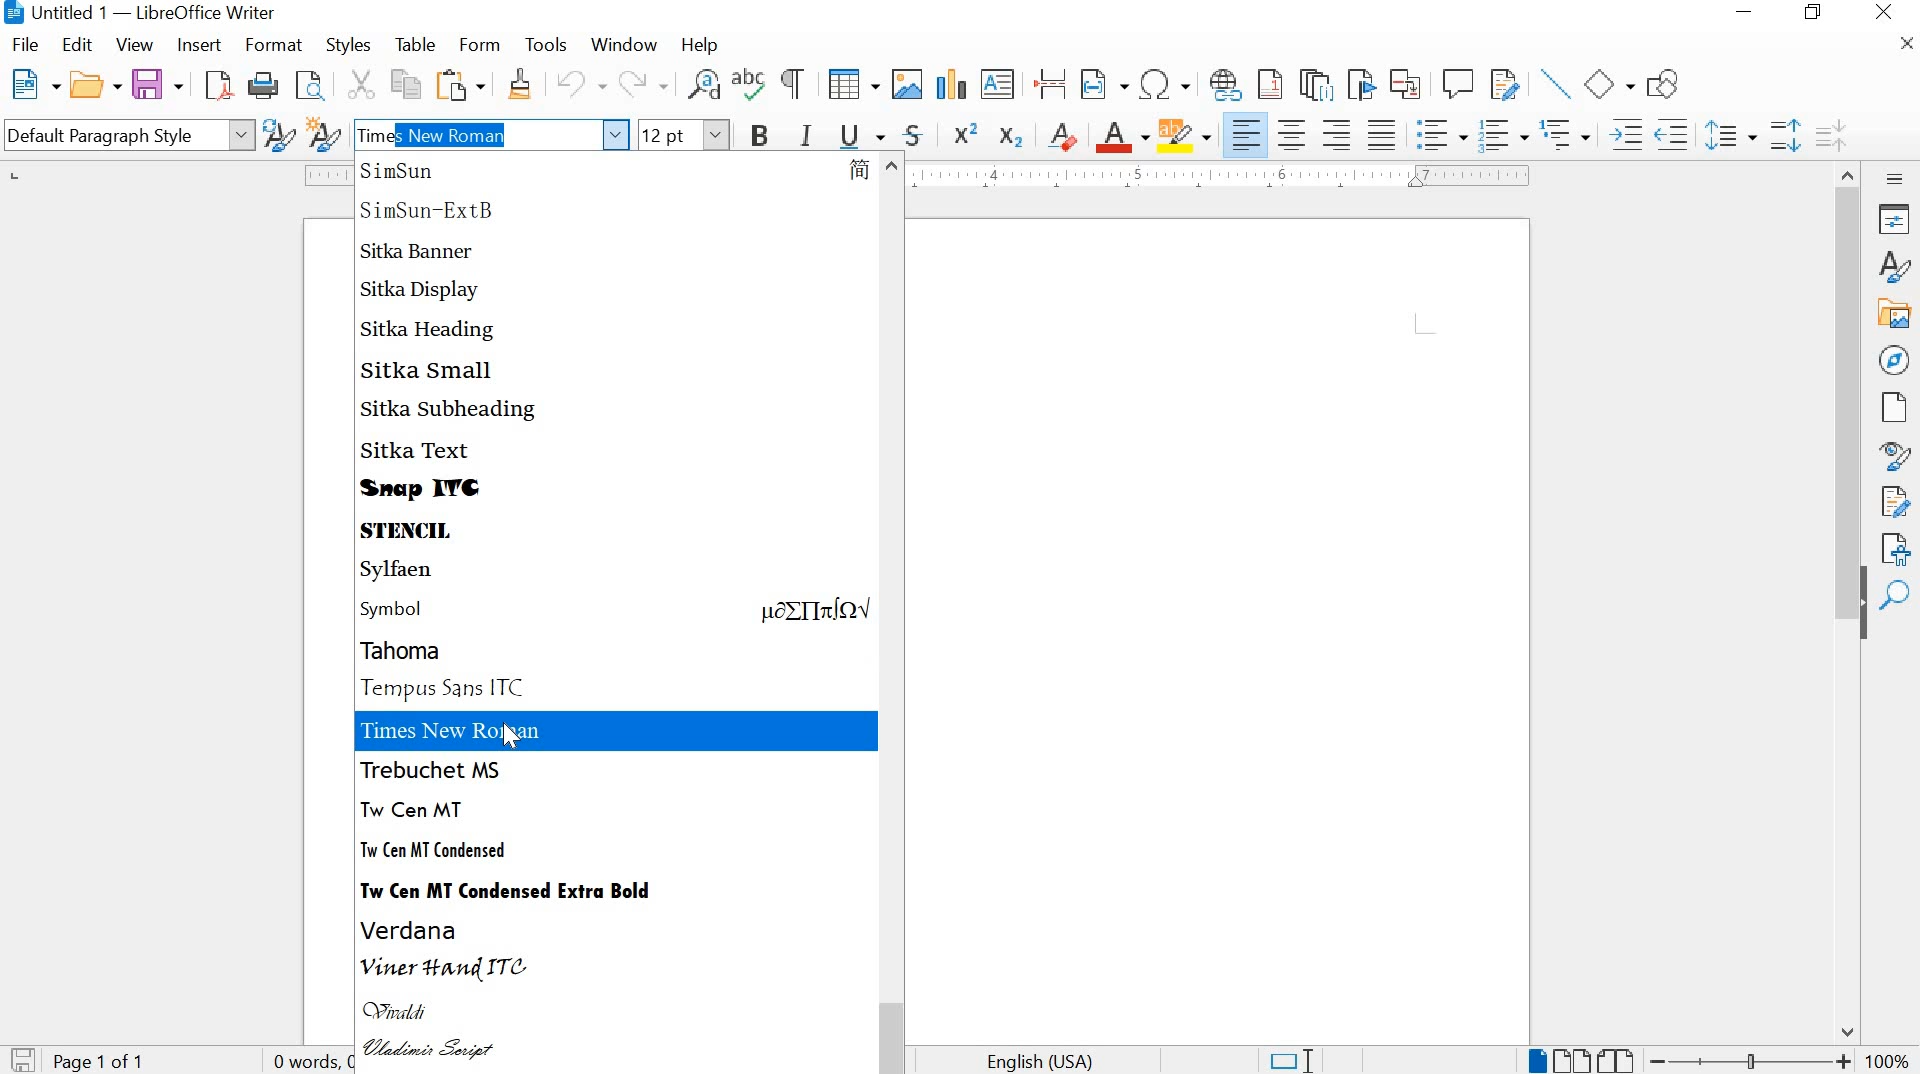  I want to click on SITKA BANNER, so click(421, 252).